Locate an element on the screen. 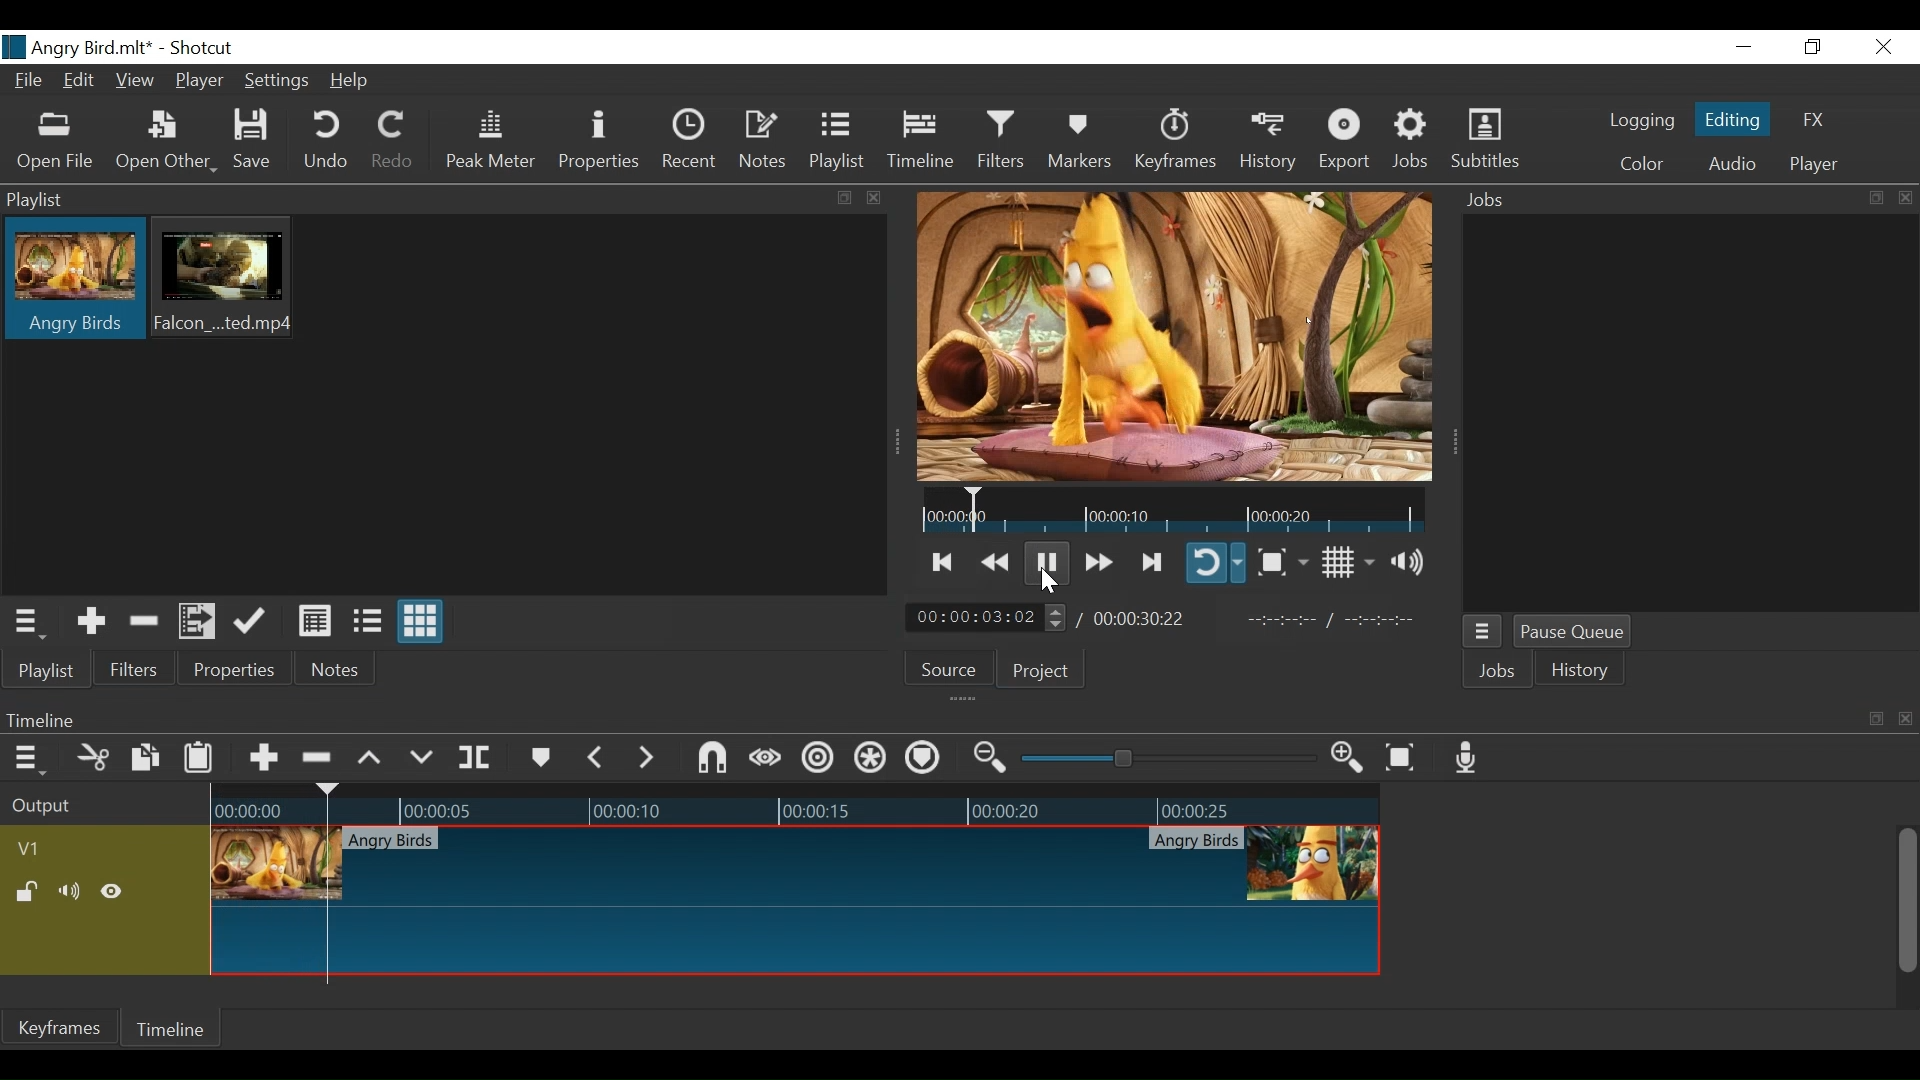 This screenshot has height=1080, width=1920. Zoom timeline to fit is located at coordinates (1401, 760).